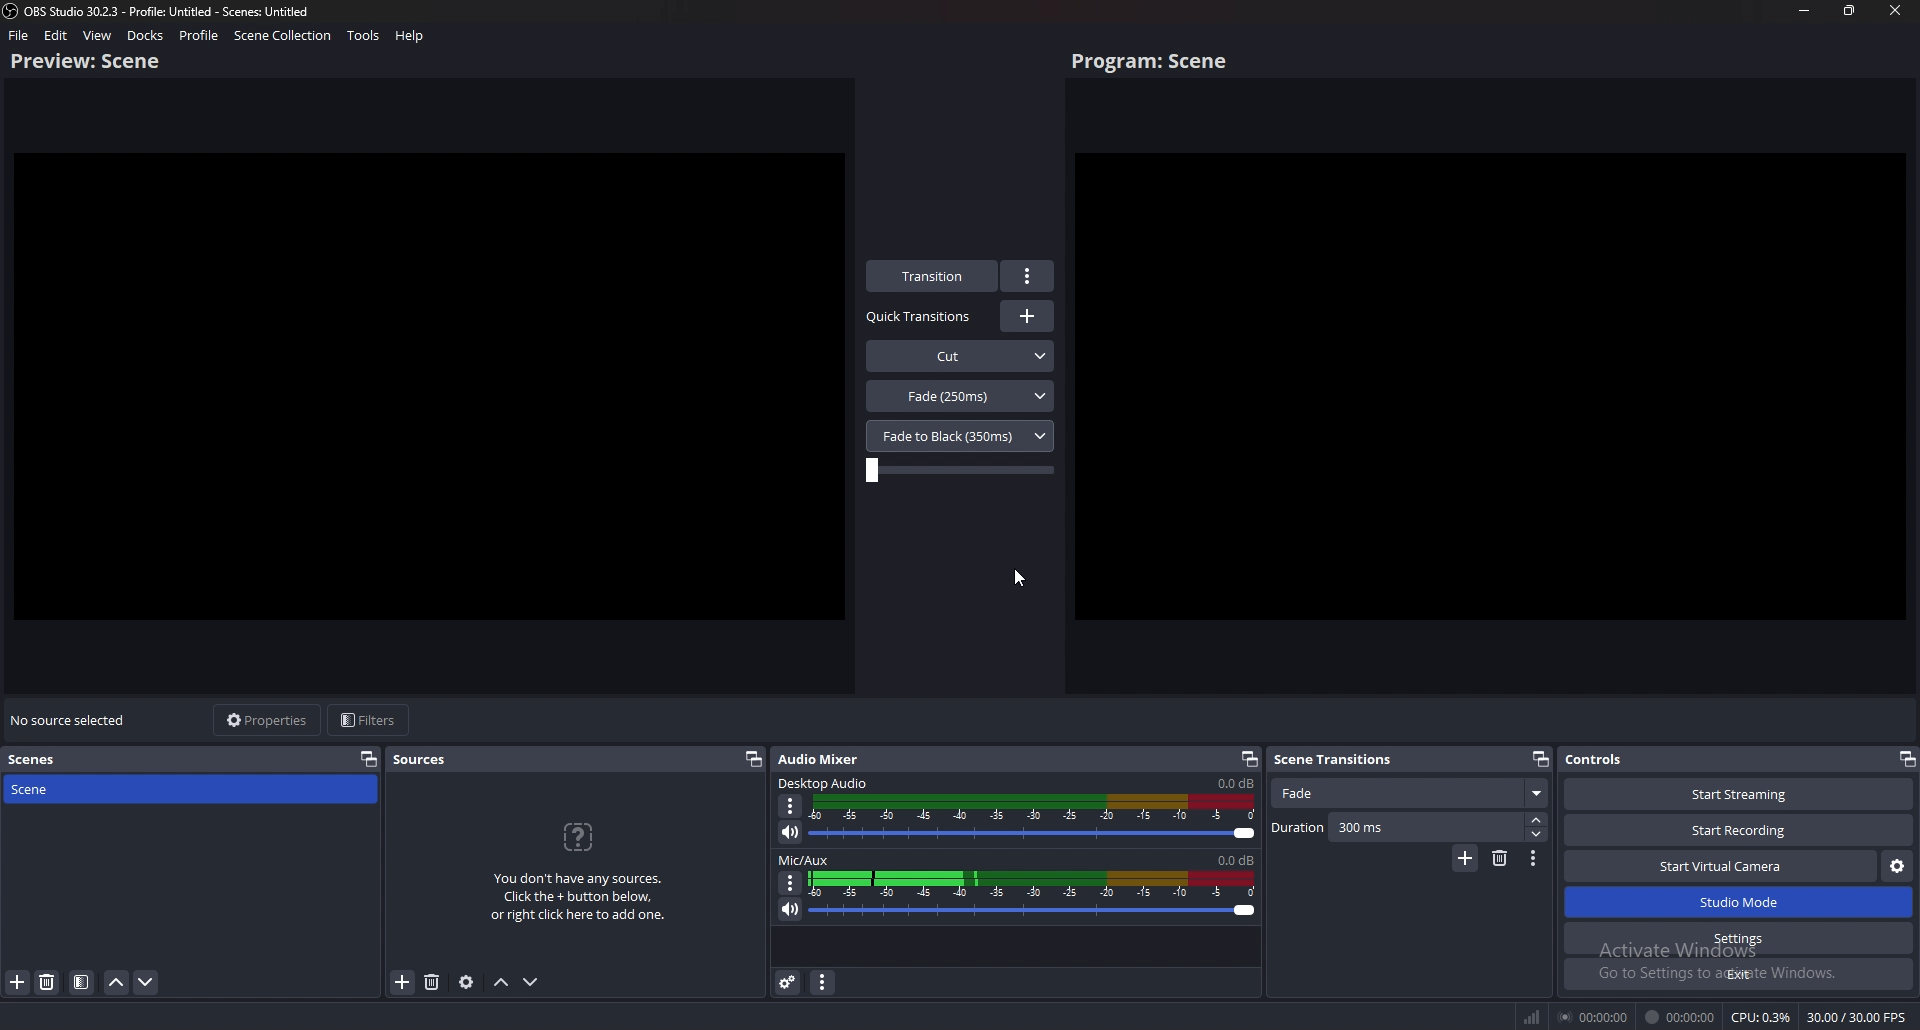 The image size is (1920, 1030). Describe the element at coordinates (792, 833) in the screenshot. I see `Mute` at that location.